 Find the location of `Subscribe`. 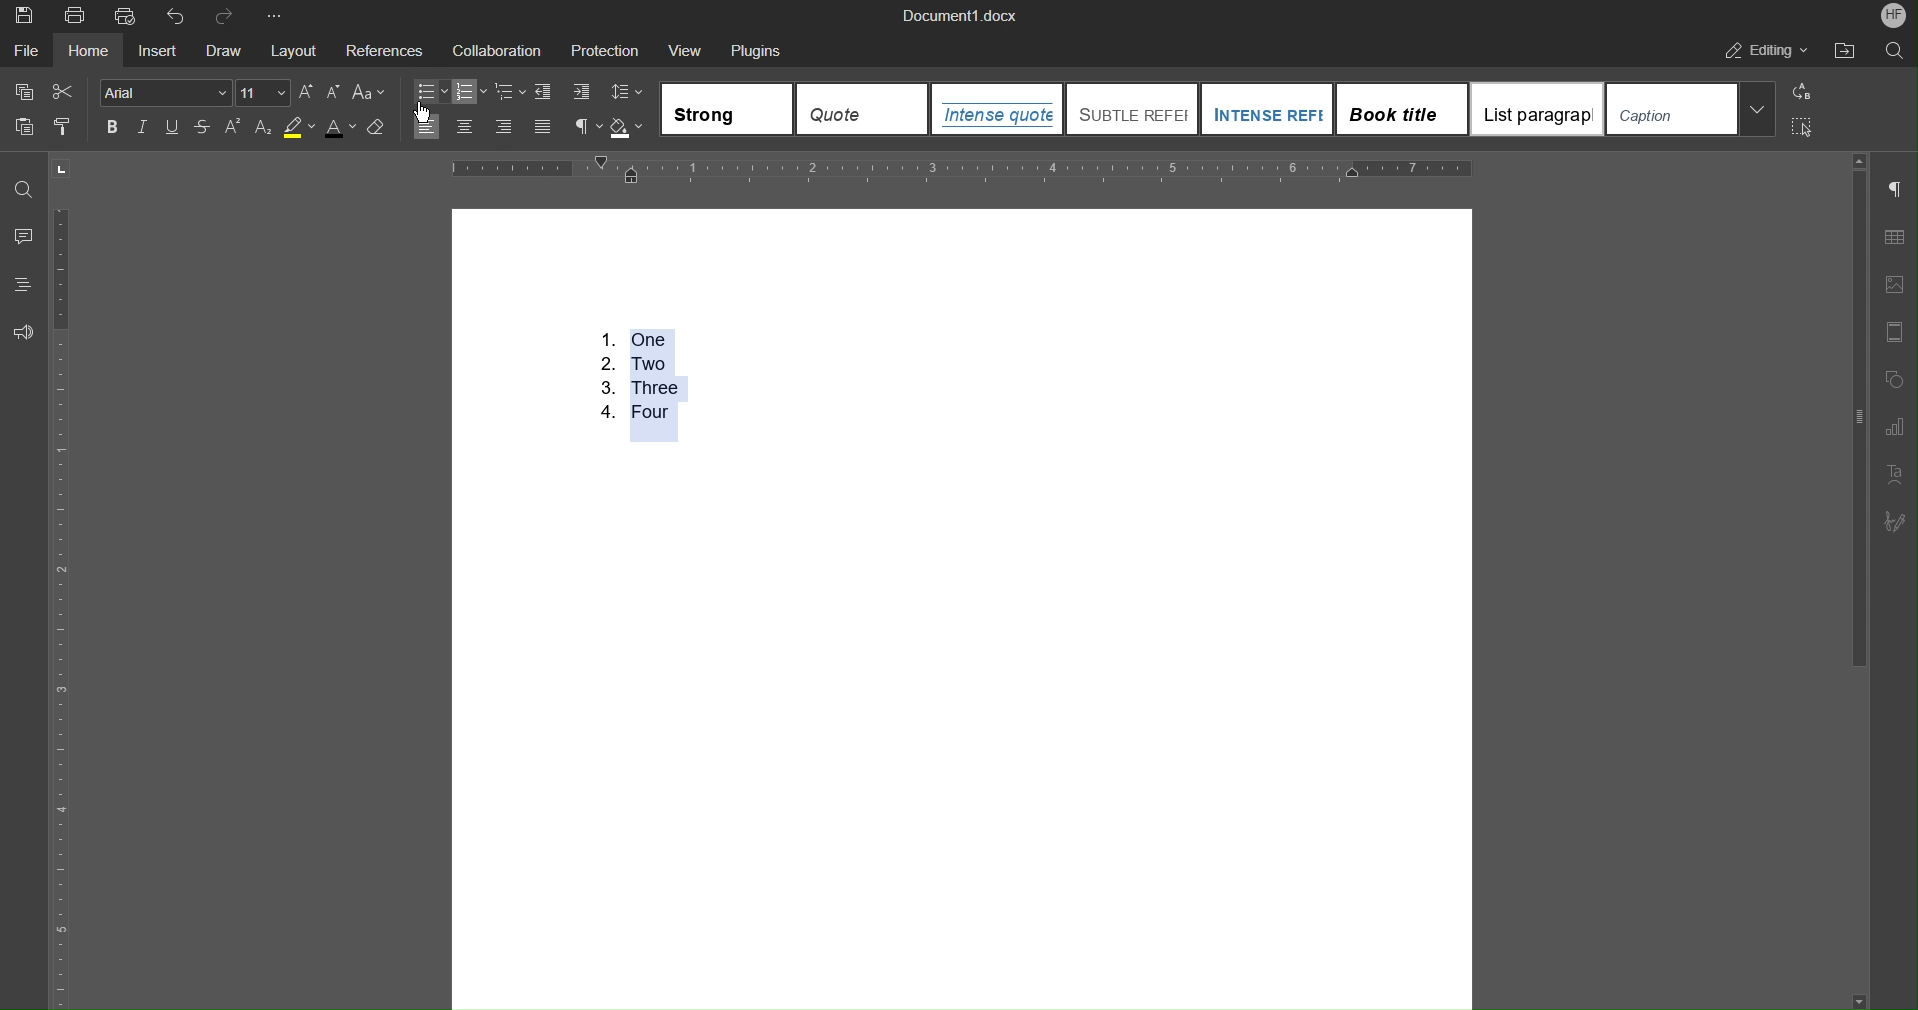

Subscribe is located at coordinates (1894, 524).